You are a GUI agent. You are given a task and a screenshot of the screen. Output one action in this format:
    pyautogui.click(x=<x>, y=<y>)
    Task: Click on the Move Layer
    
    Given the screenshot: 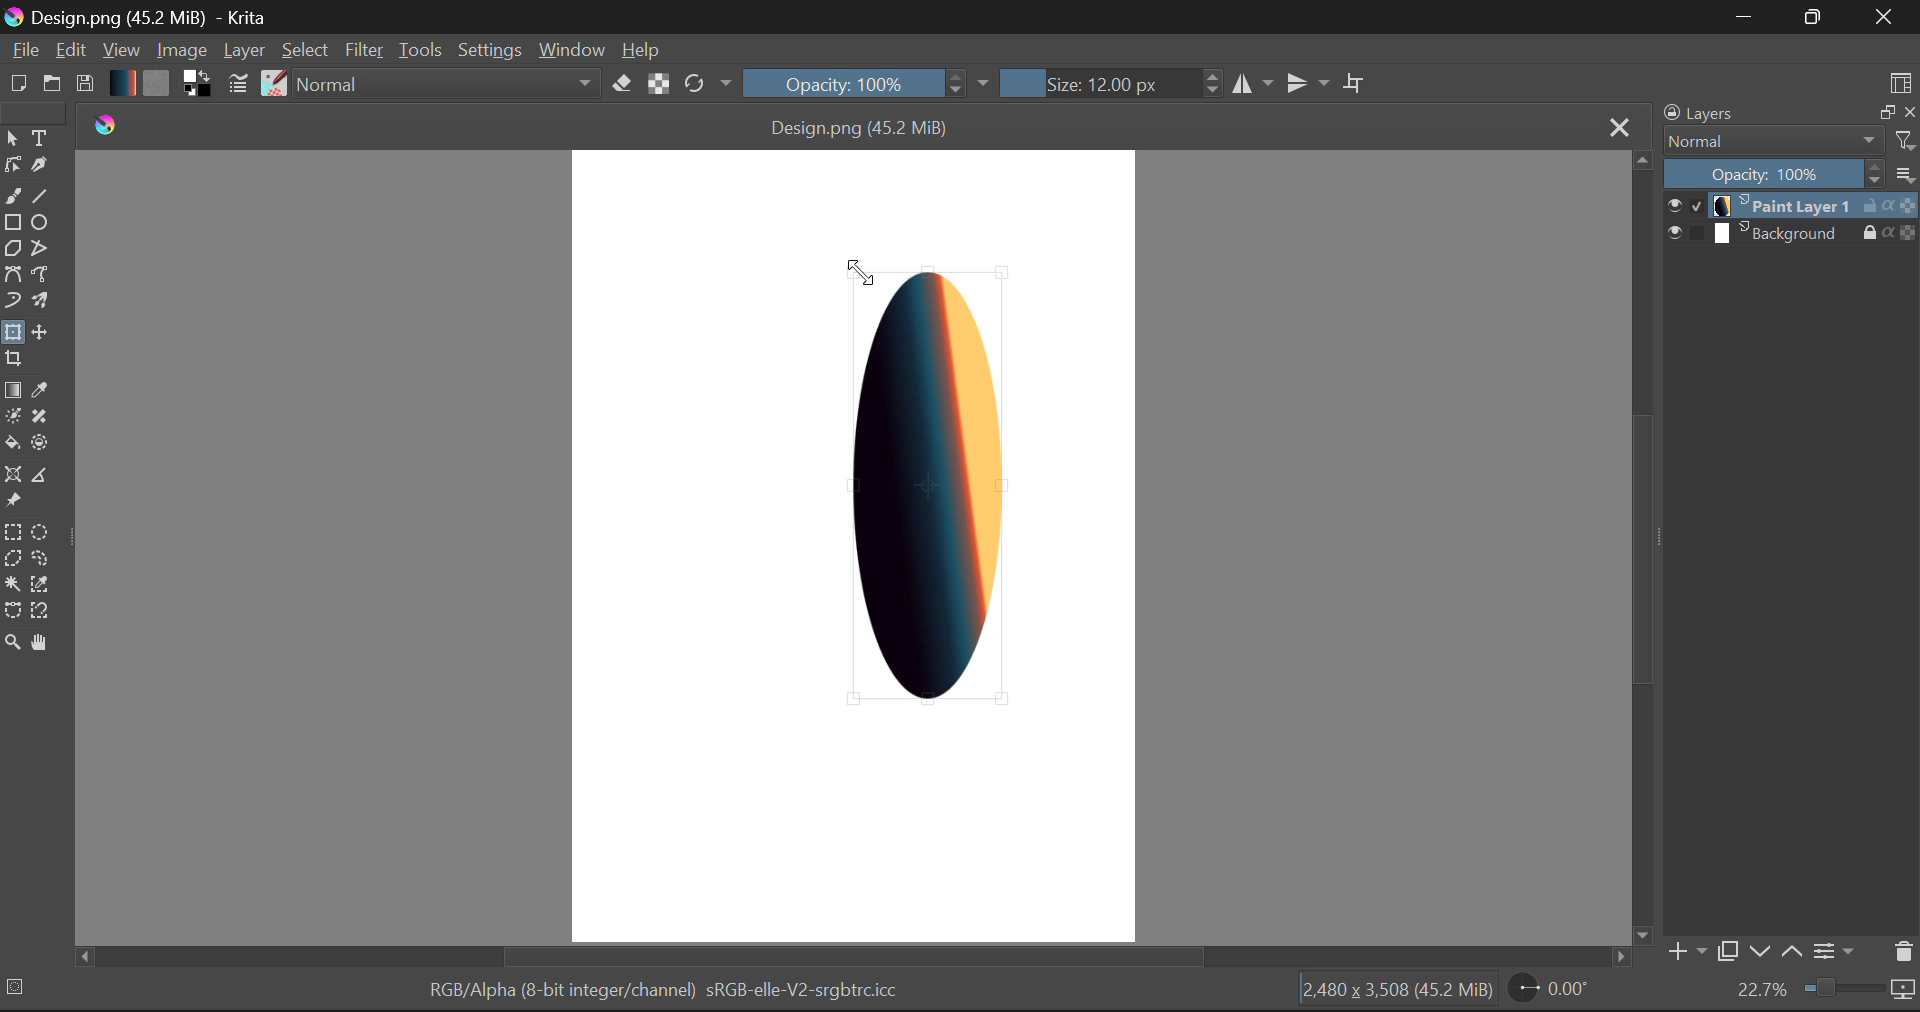 What is the action you would take?
    pyautogui.click(x=38, y=331)
    